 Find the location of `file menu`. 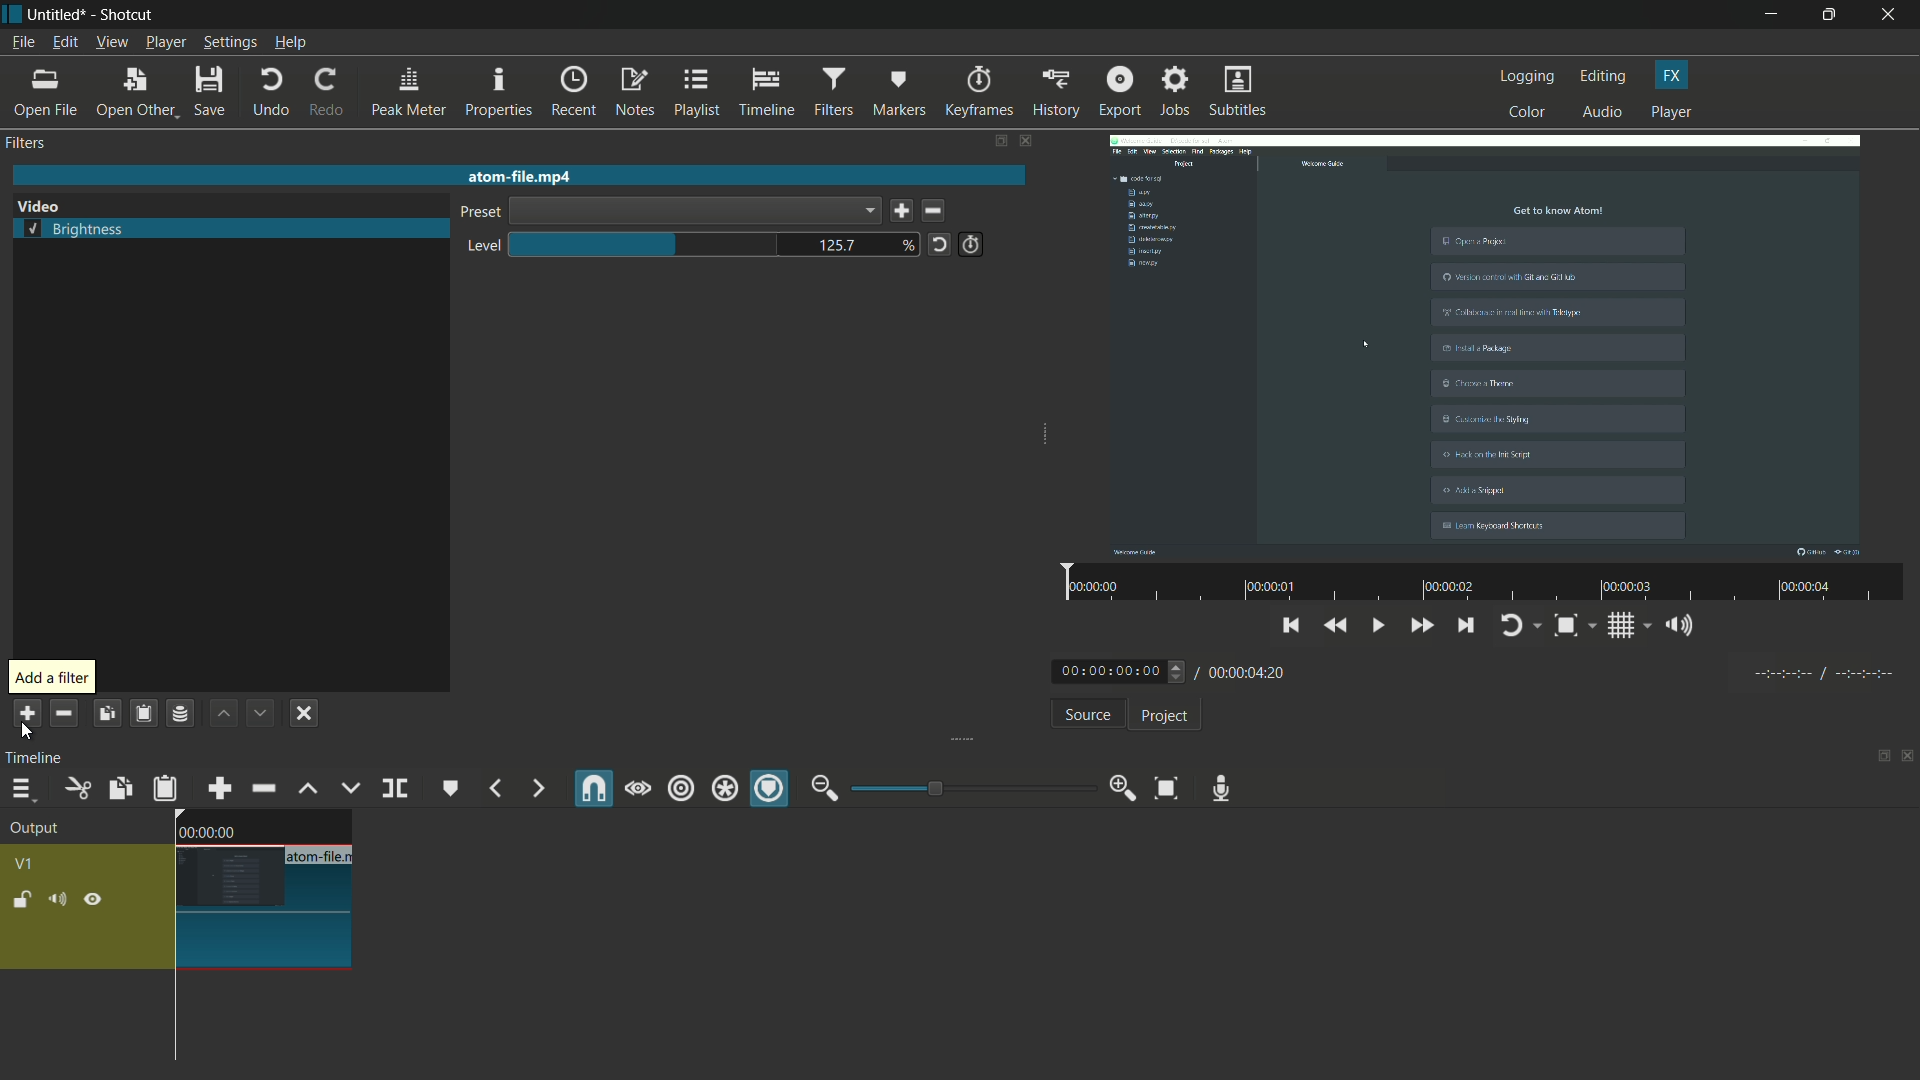

file menu is located at coordinates (22, 42).